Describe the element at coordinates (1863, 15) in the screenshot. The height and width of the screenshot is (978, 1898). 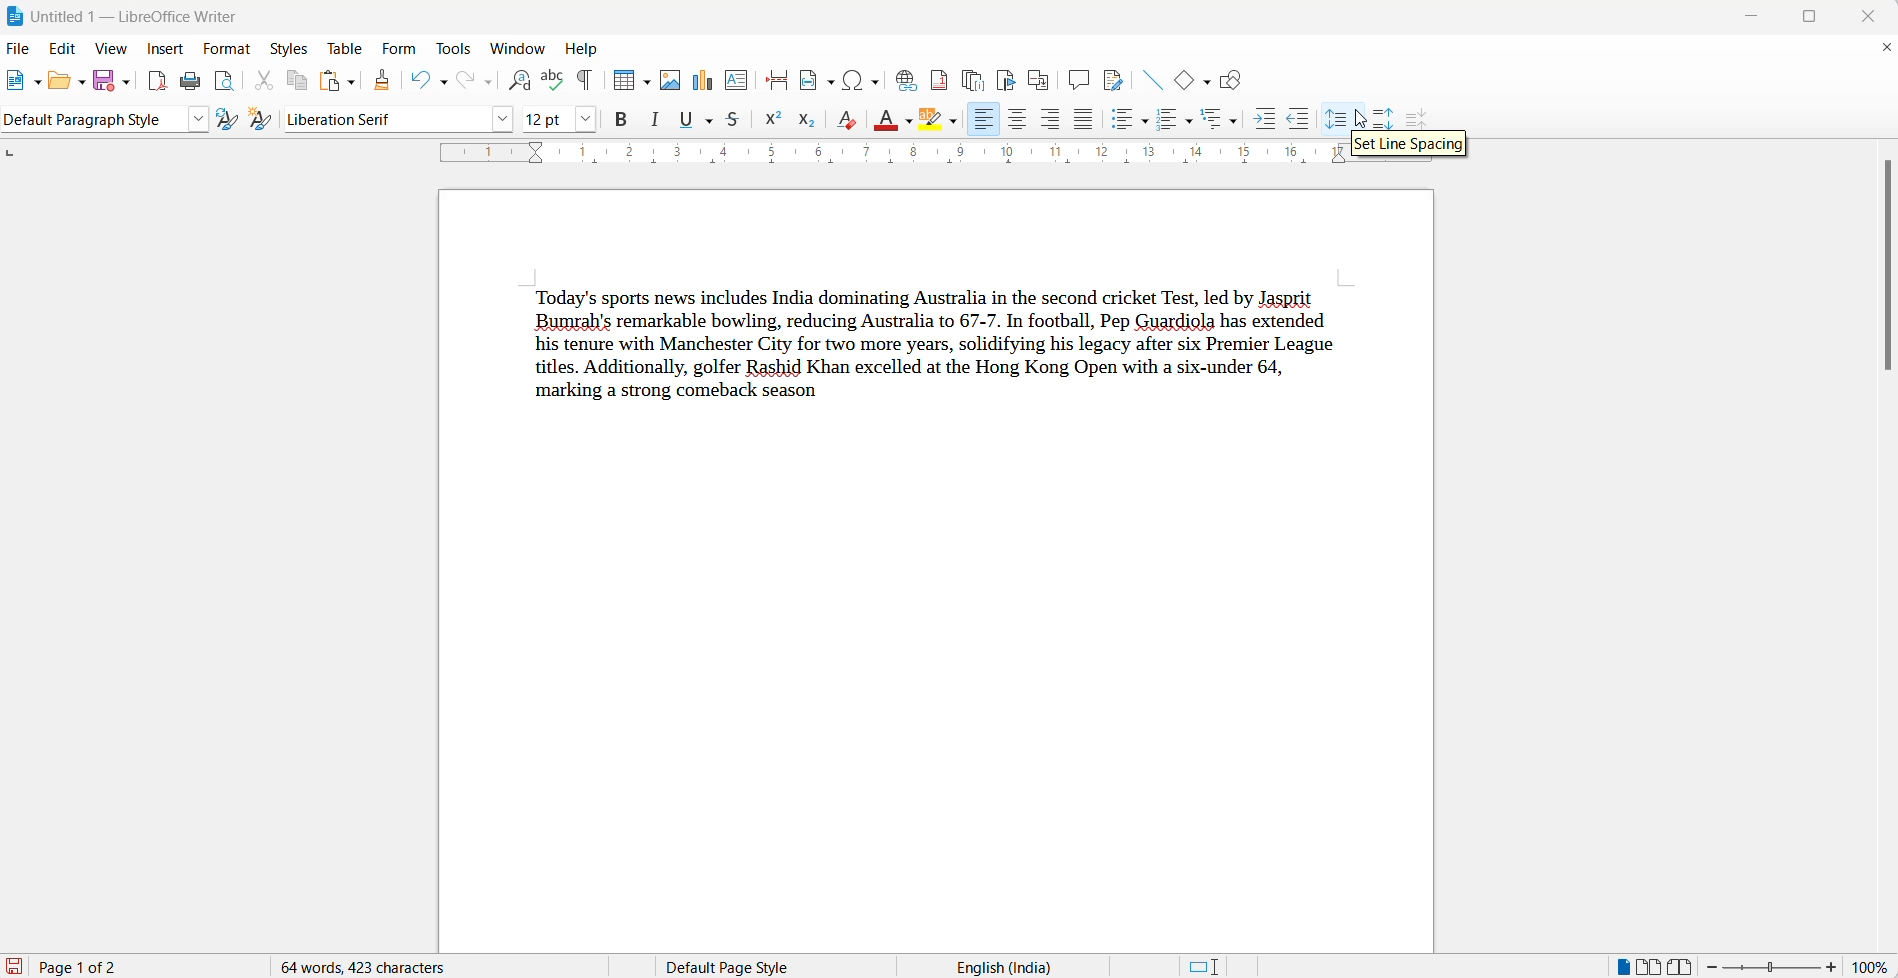
I see `close` at that location.